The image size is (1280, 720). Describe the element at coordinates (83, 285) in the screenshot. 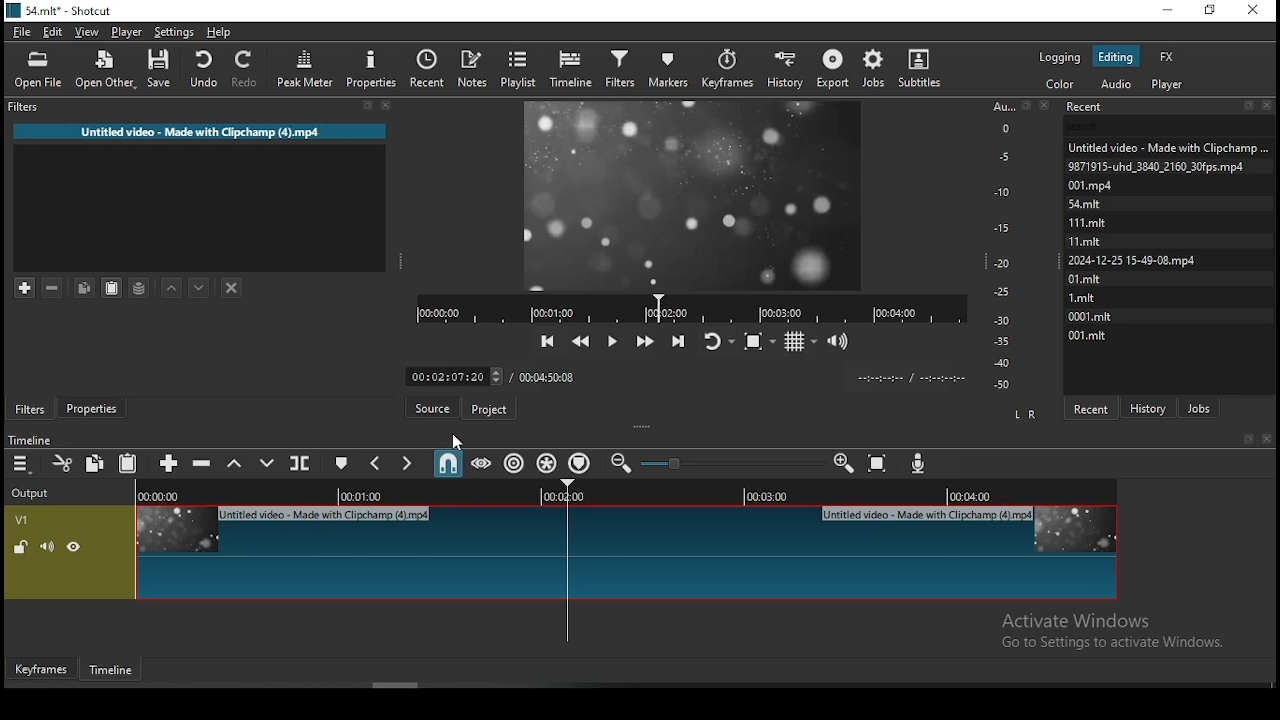

I see `copy` at that location.